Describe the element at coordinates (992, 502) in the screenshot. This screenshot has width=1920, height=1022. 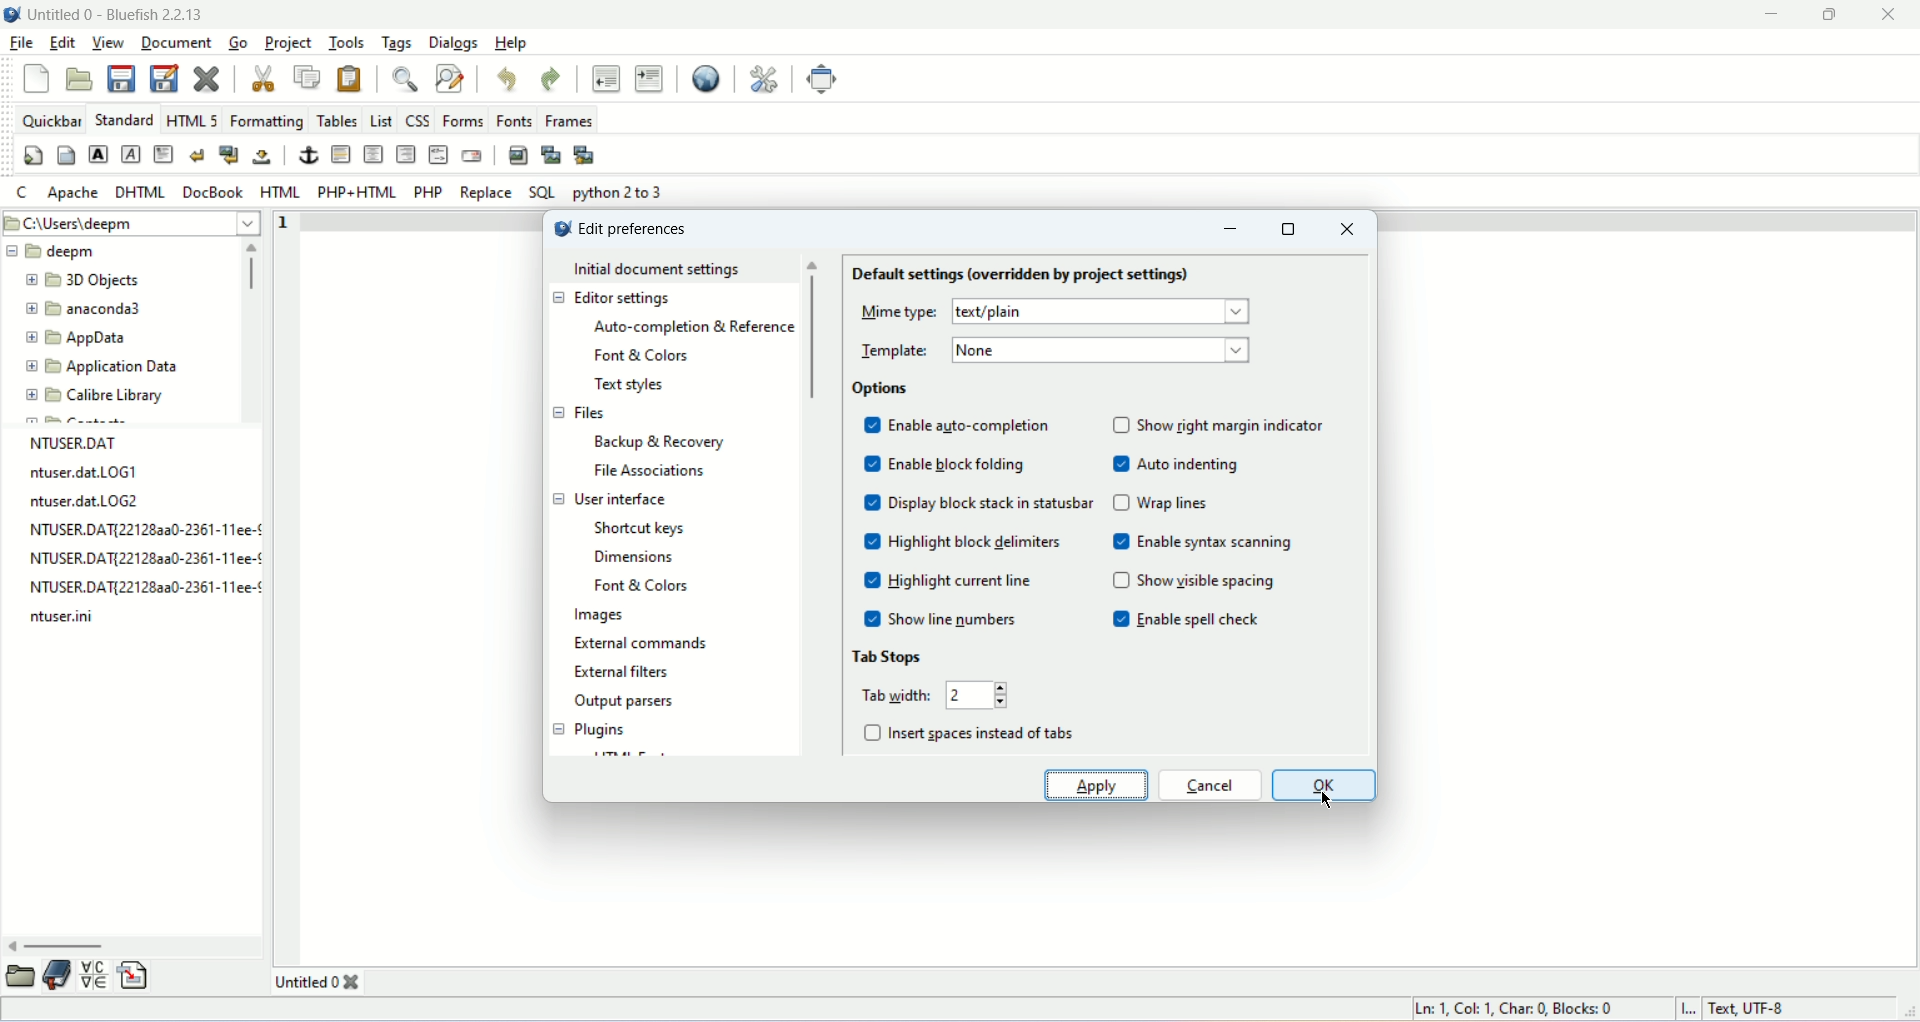
I see `display blocks` at that location.